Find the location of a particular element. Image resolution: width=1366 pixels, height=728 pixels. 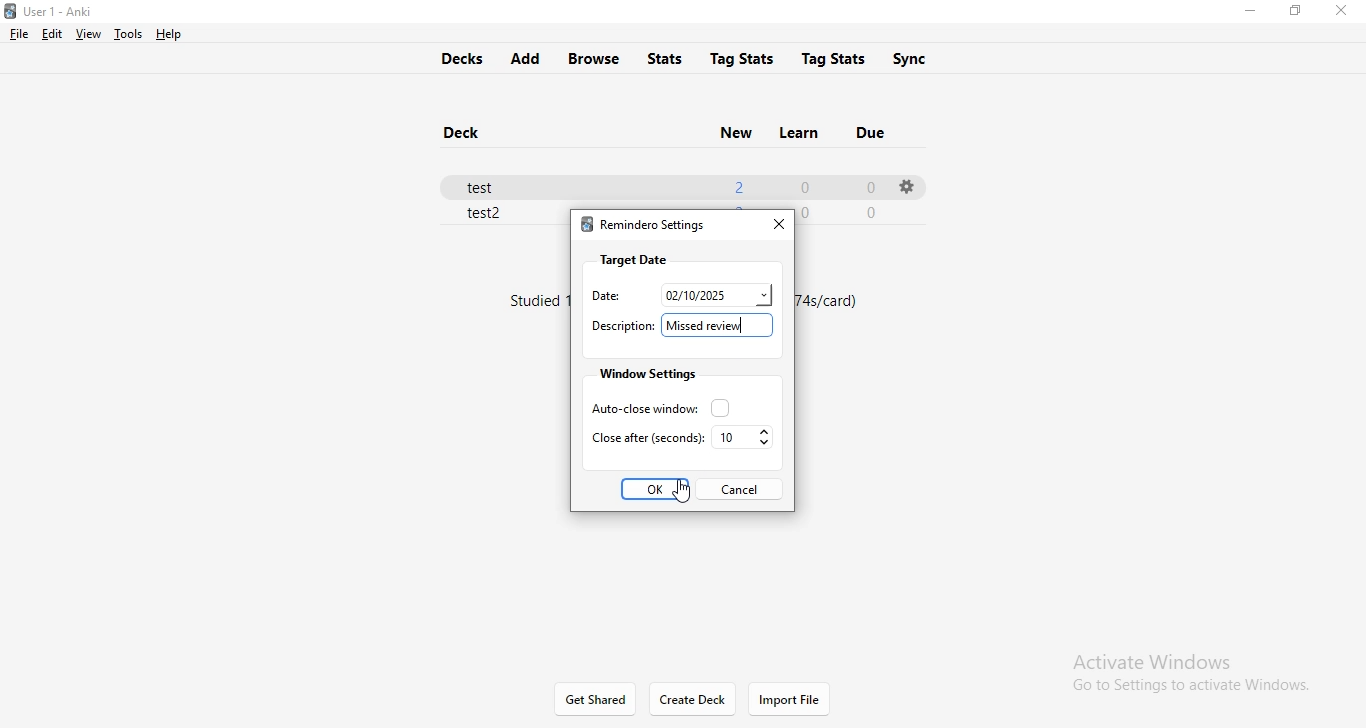

cursor is located at coordinates (670, 491).